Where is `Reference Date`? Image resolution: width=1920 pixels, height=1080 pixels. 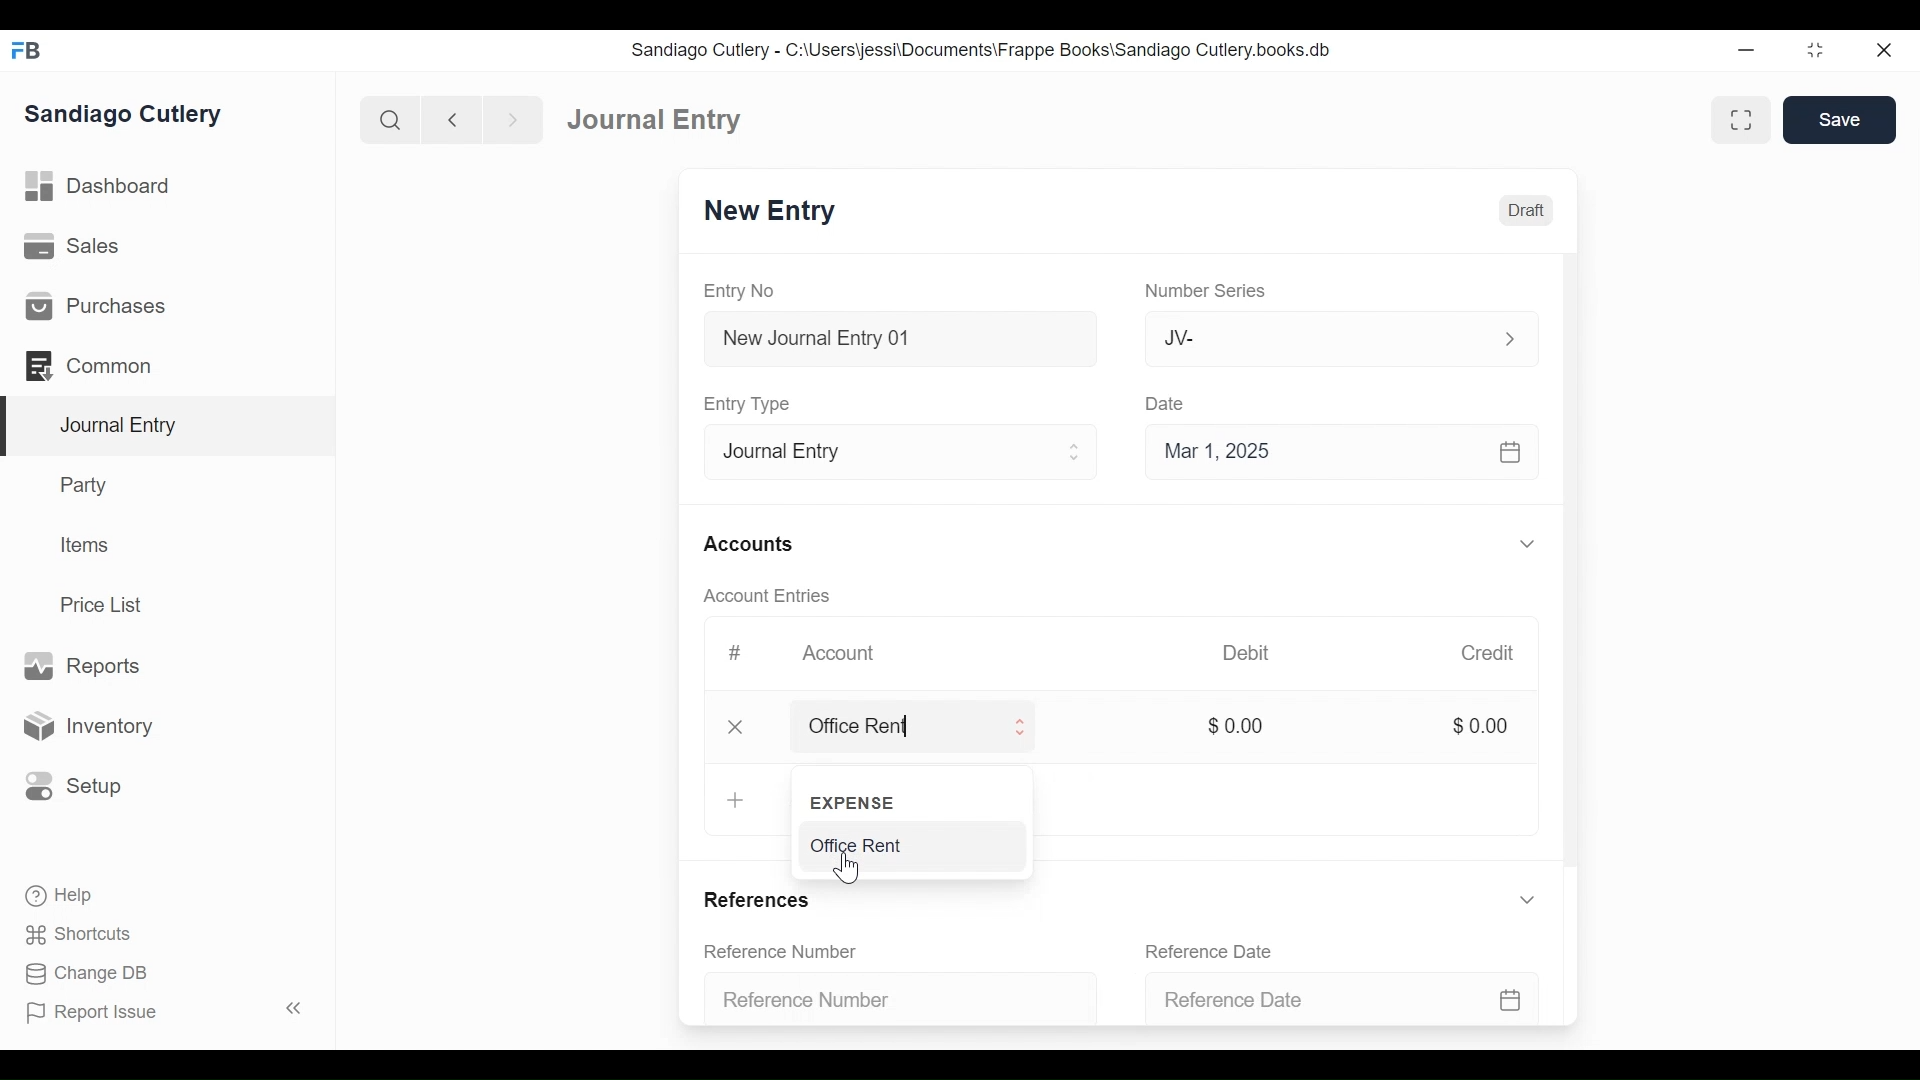
Reference Date is located at coordinates (1359, 999).